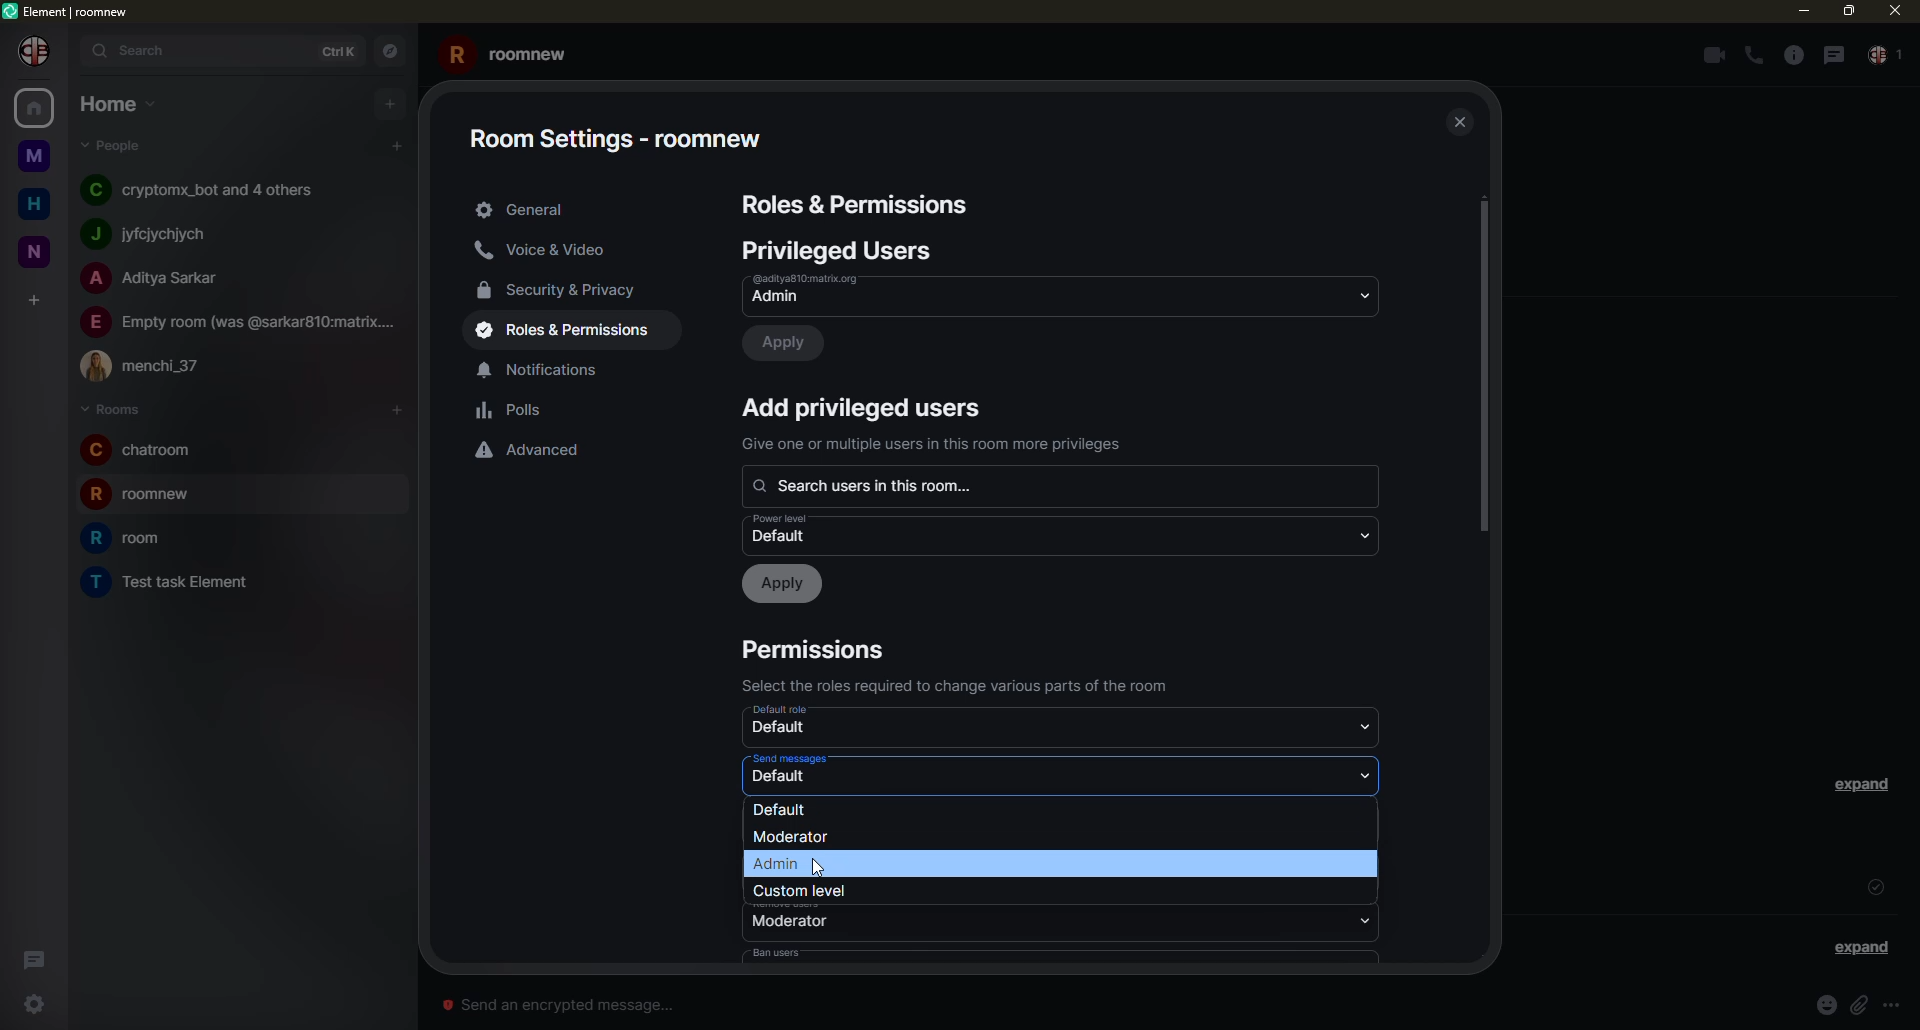 The image size is (1920, 1030). Describe the element at coordinates (567, 289) in the screenshot. I see `security` at that location.